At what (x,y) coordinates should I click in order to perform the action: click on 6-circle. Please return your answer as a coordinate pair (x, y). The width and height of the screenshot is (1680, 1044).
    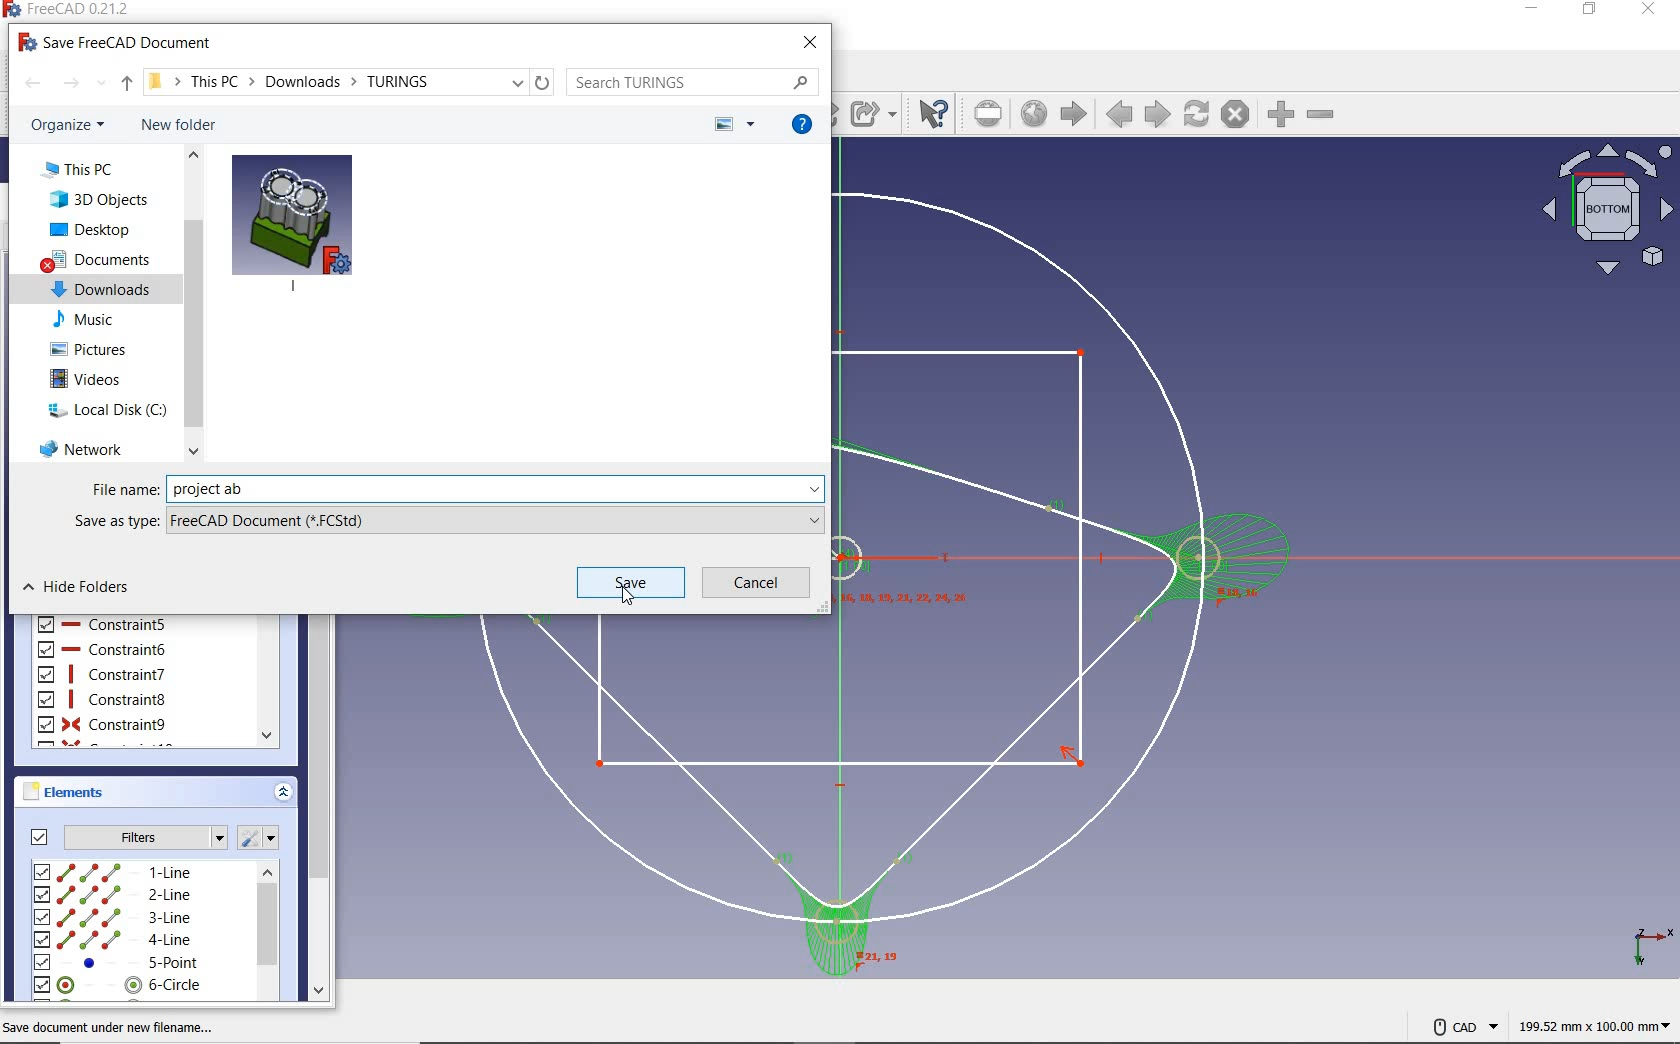
    Looking at the image, I should click on (119, 985).